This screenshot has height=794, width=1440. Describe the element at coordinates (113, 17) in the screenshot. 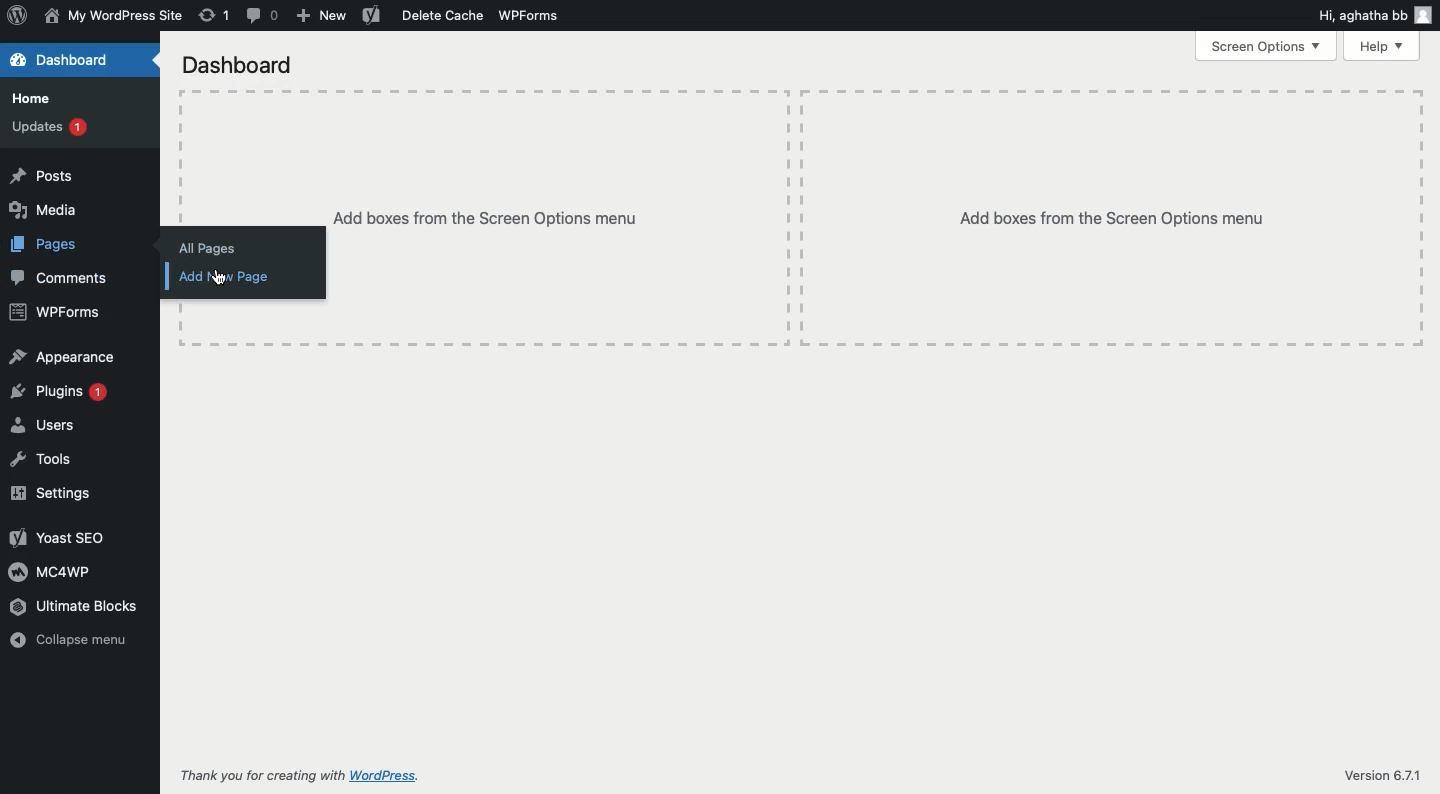

I see `Name` at that location.